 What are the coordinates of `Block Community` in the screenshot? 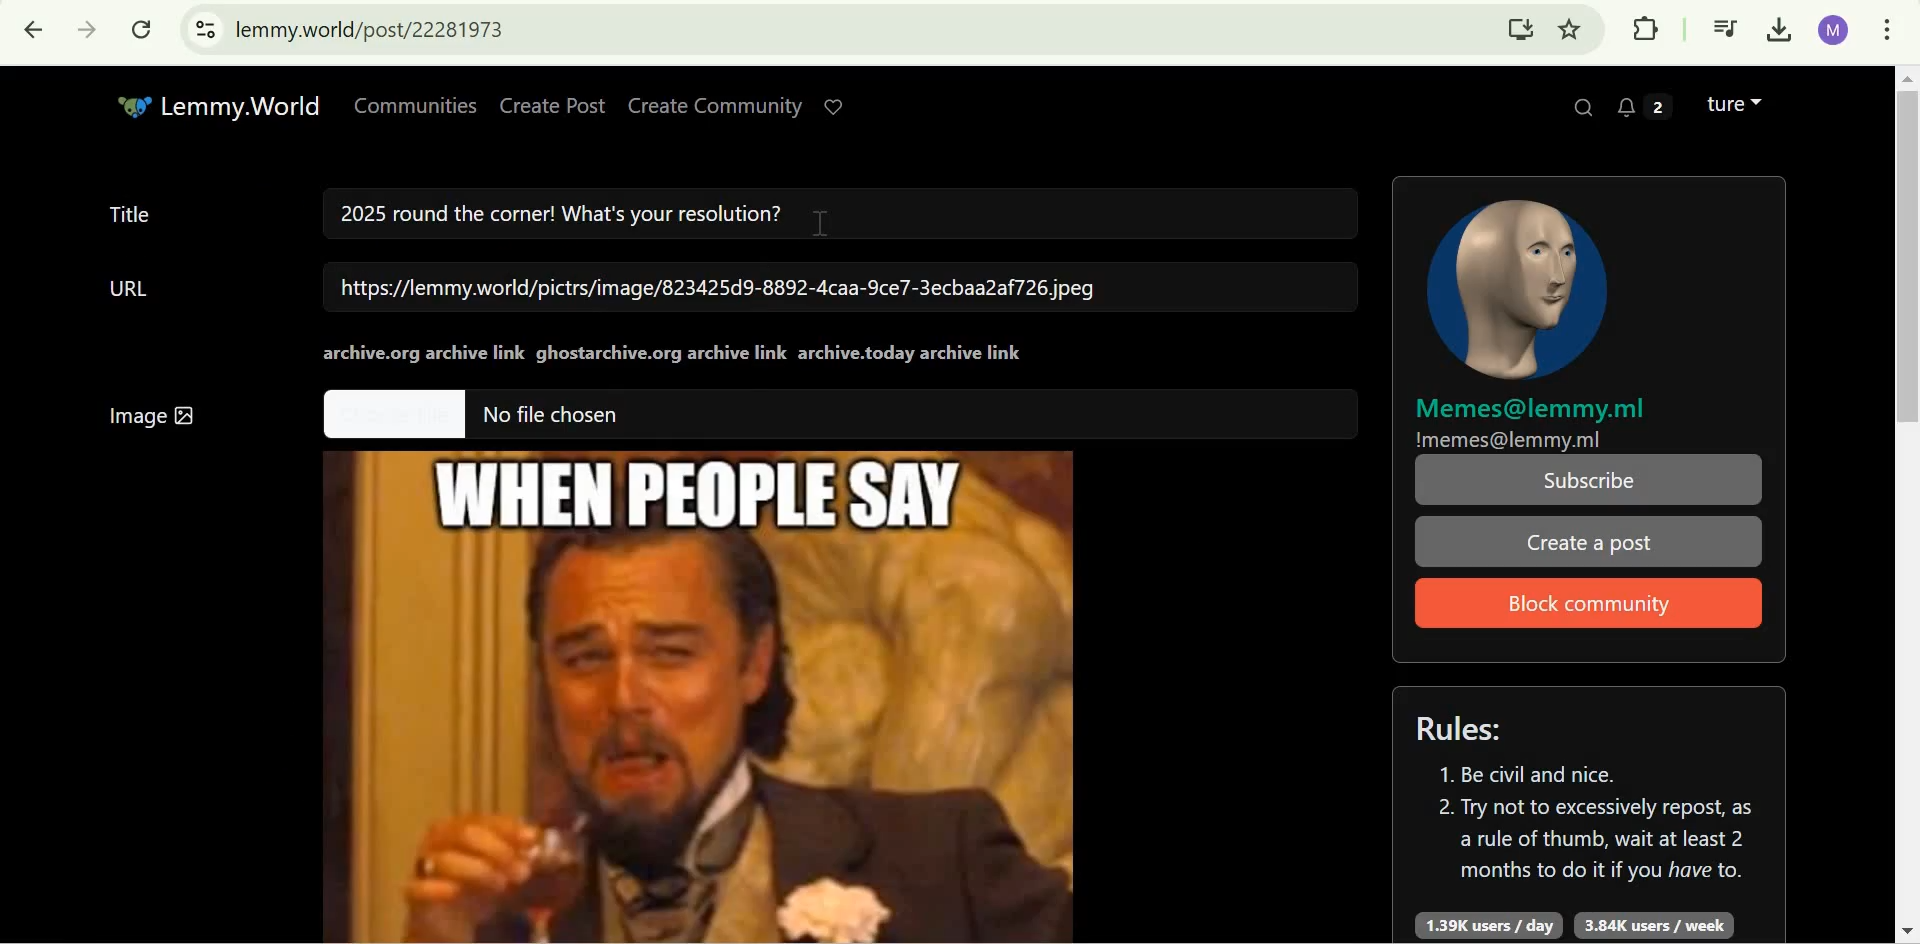 It's located at (1588, 604).